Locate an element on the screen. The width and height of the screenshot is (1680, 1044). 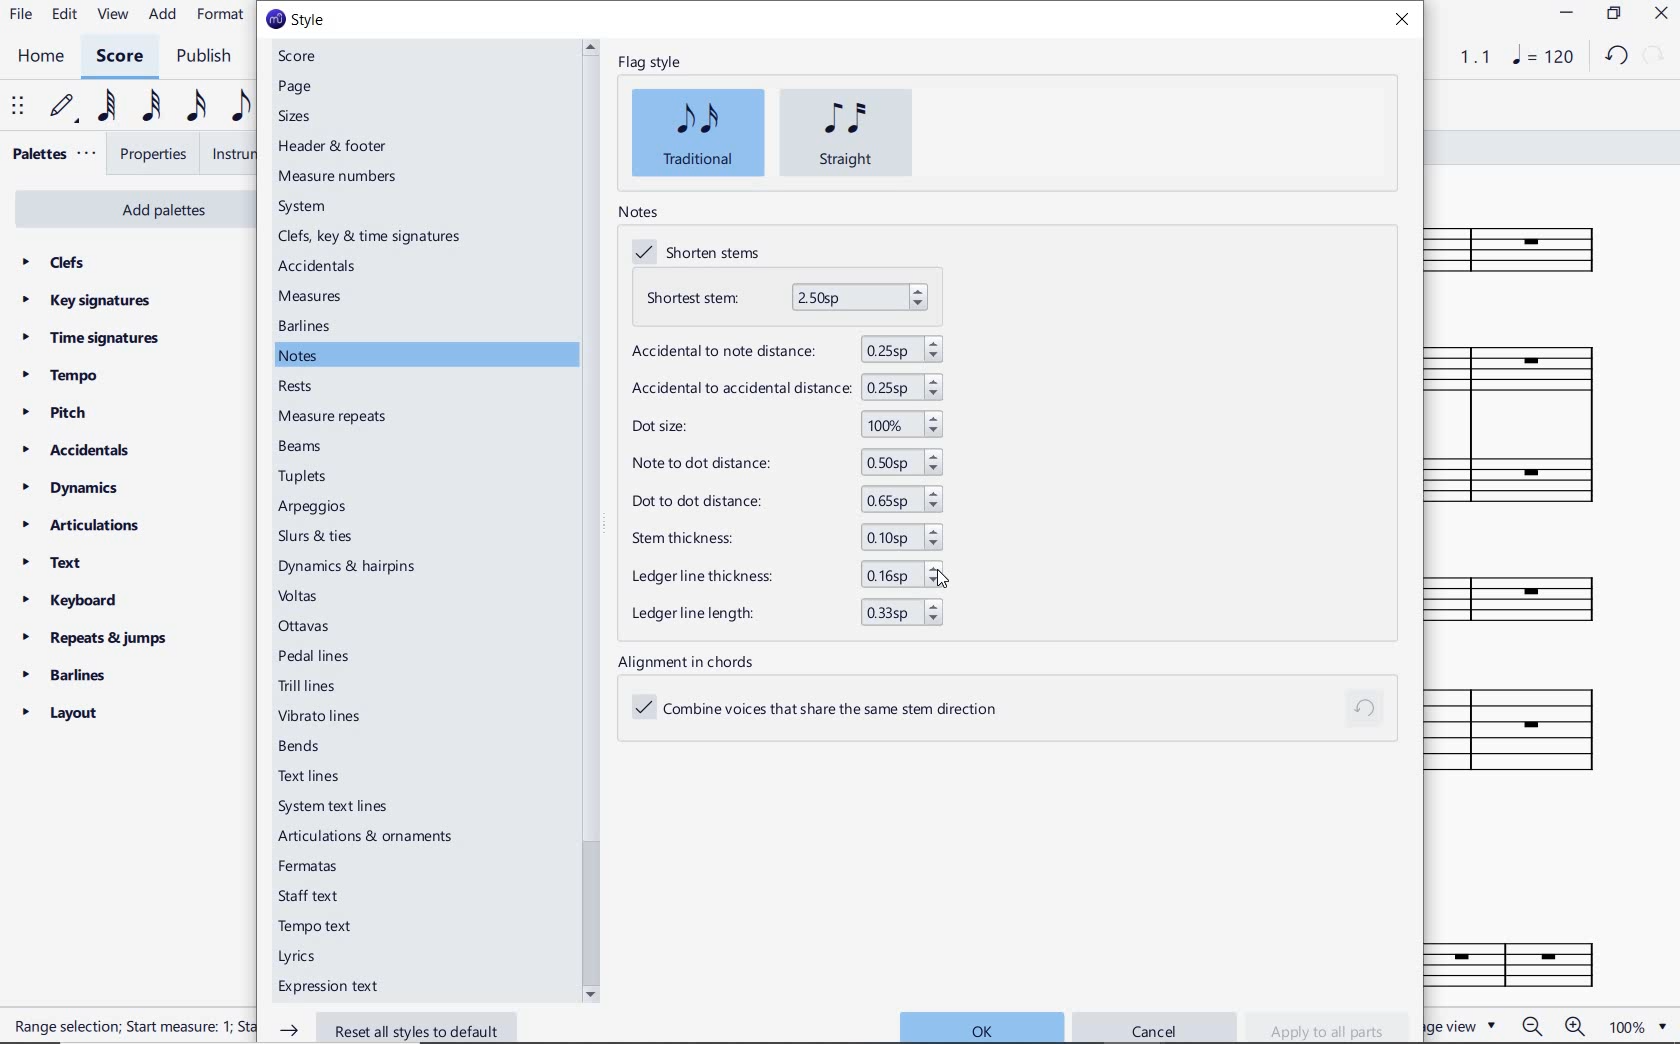
combine voices that share the same stem direction is located at coordinates (829, 710).